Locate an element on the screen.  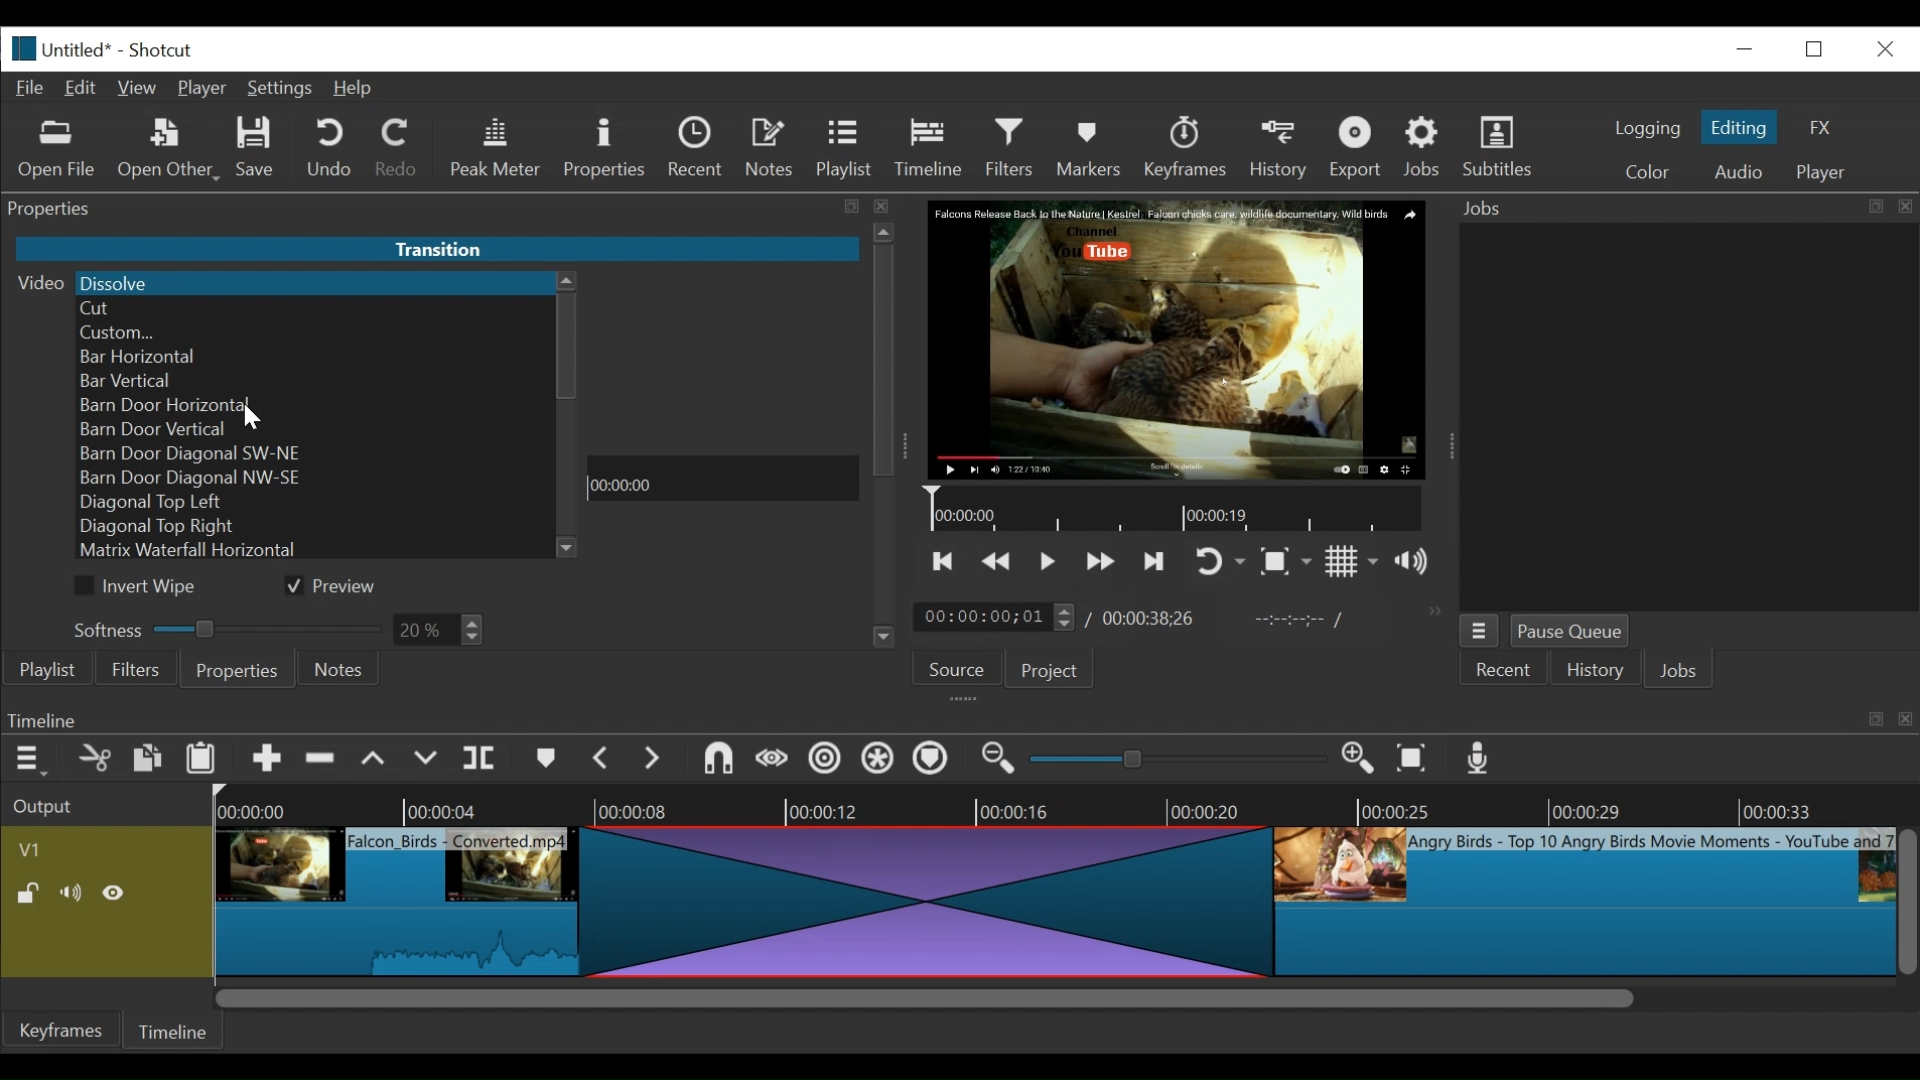
Editing is located at coordinates (1742, 127).